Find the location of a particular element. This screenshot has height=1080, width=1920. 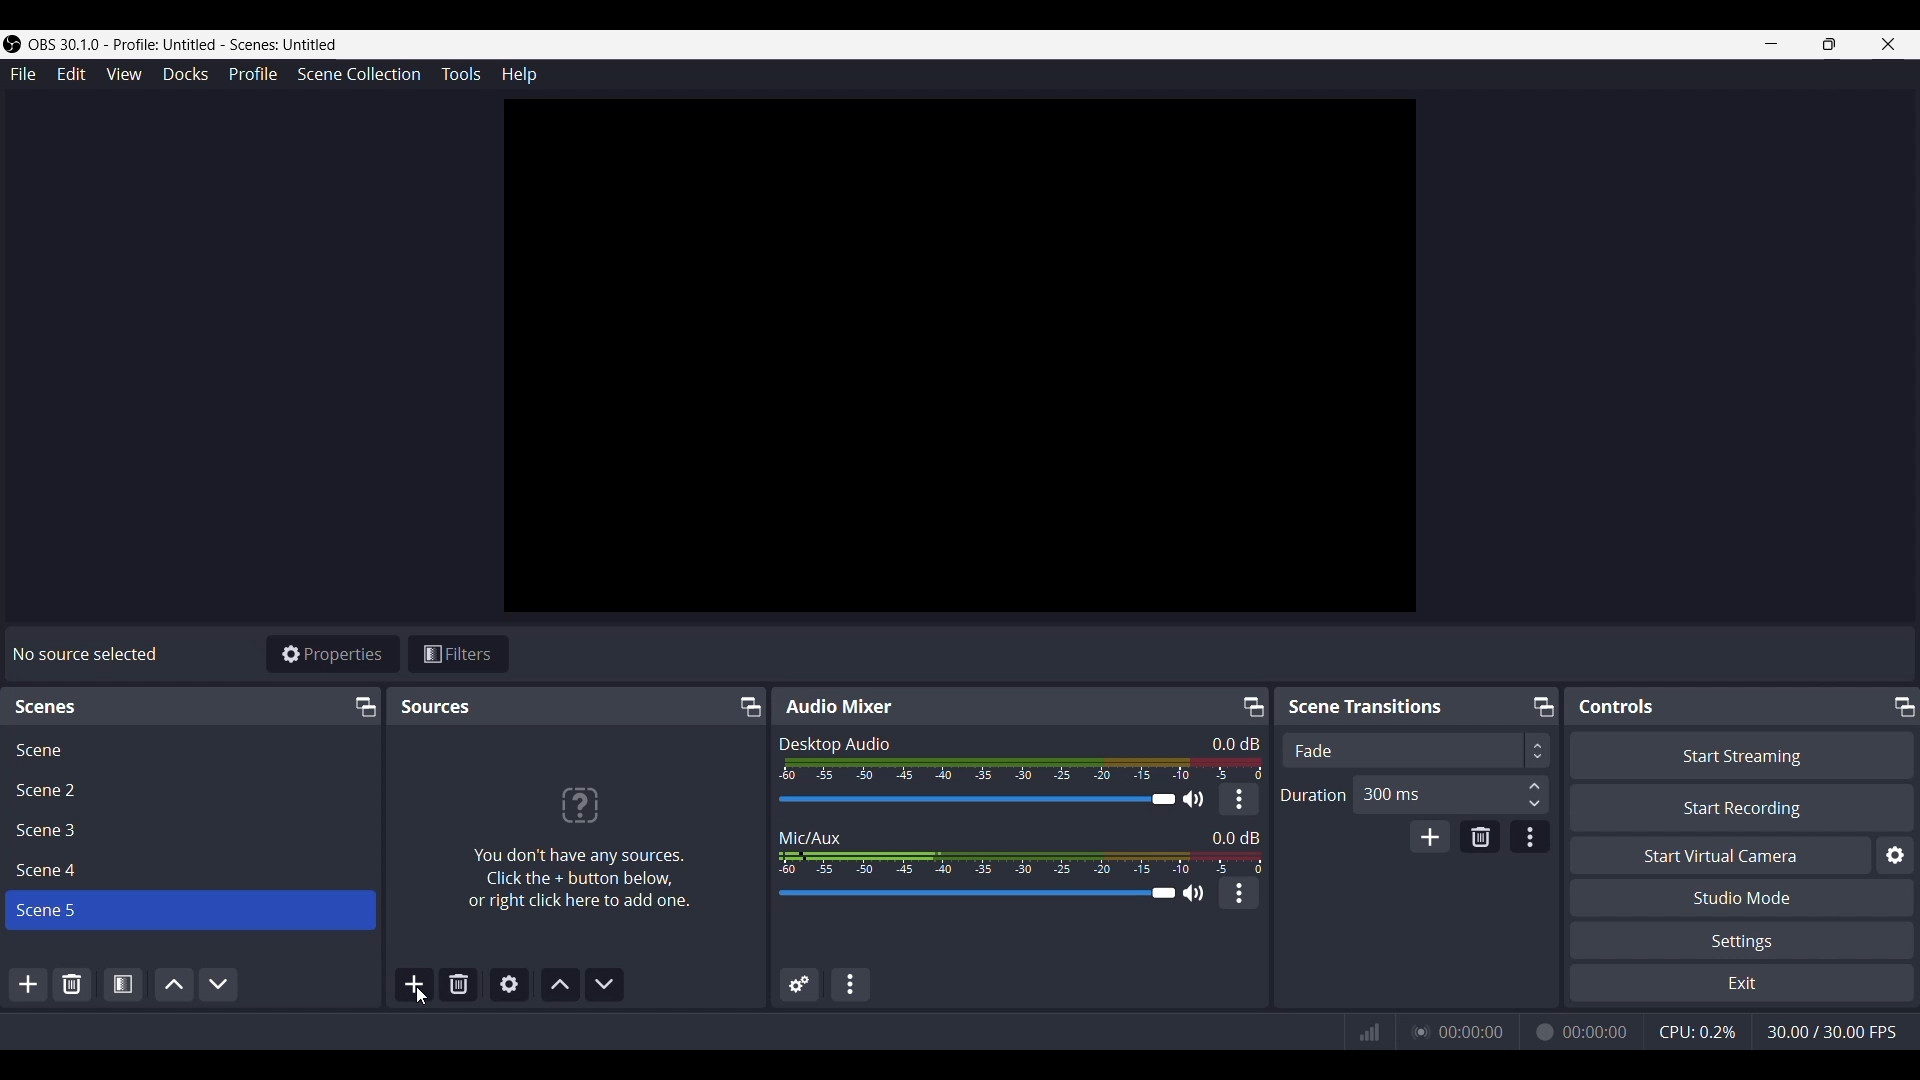

00:00:00 is located at coordinates (1597, 1032).